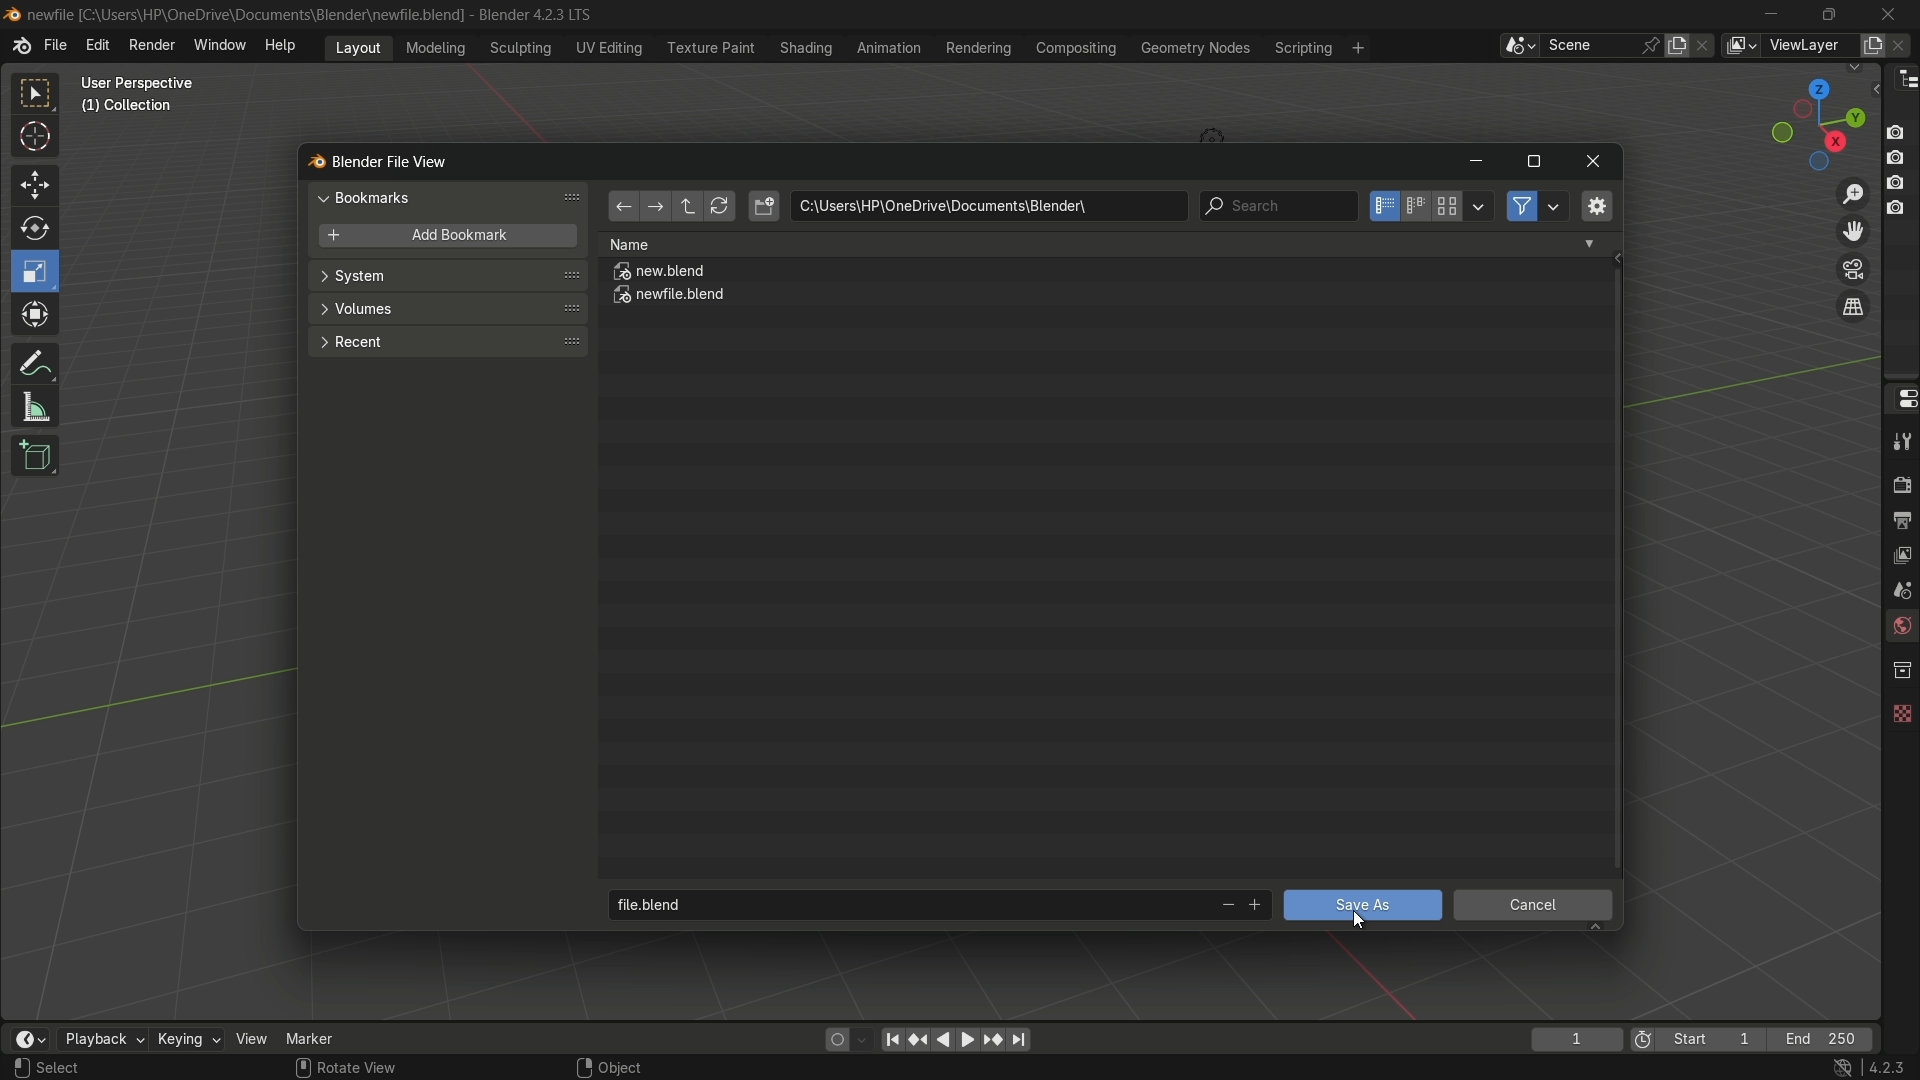 This screenshot has height=1080, width=1920. Describe the element at coordinates (252, 1038) in the screenshot. I see `view` at that location.